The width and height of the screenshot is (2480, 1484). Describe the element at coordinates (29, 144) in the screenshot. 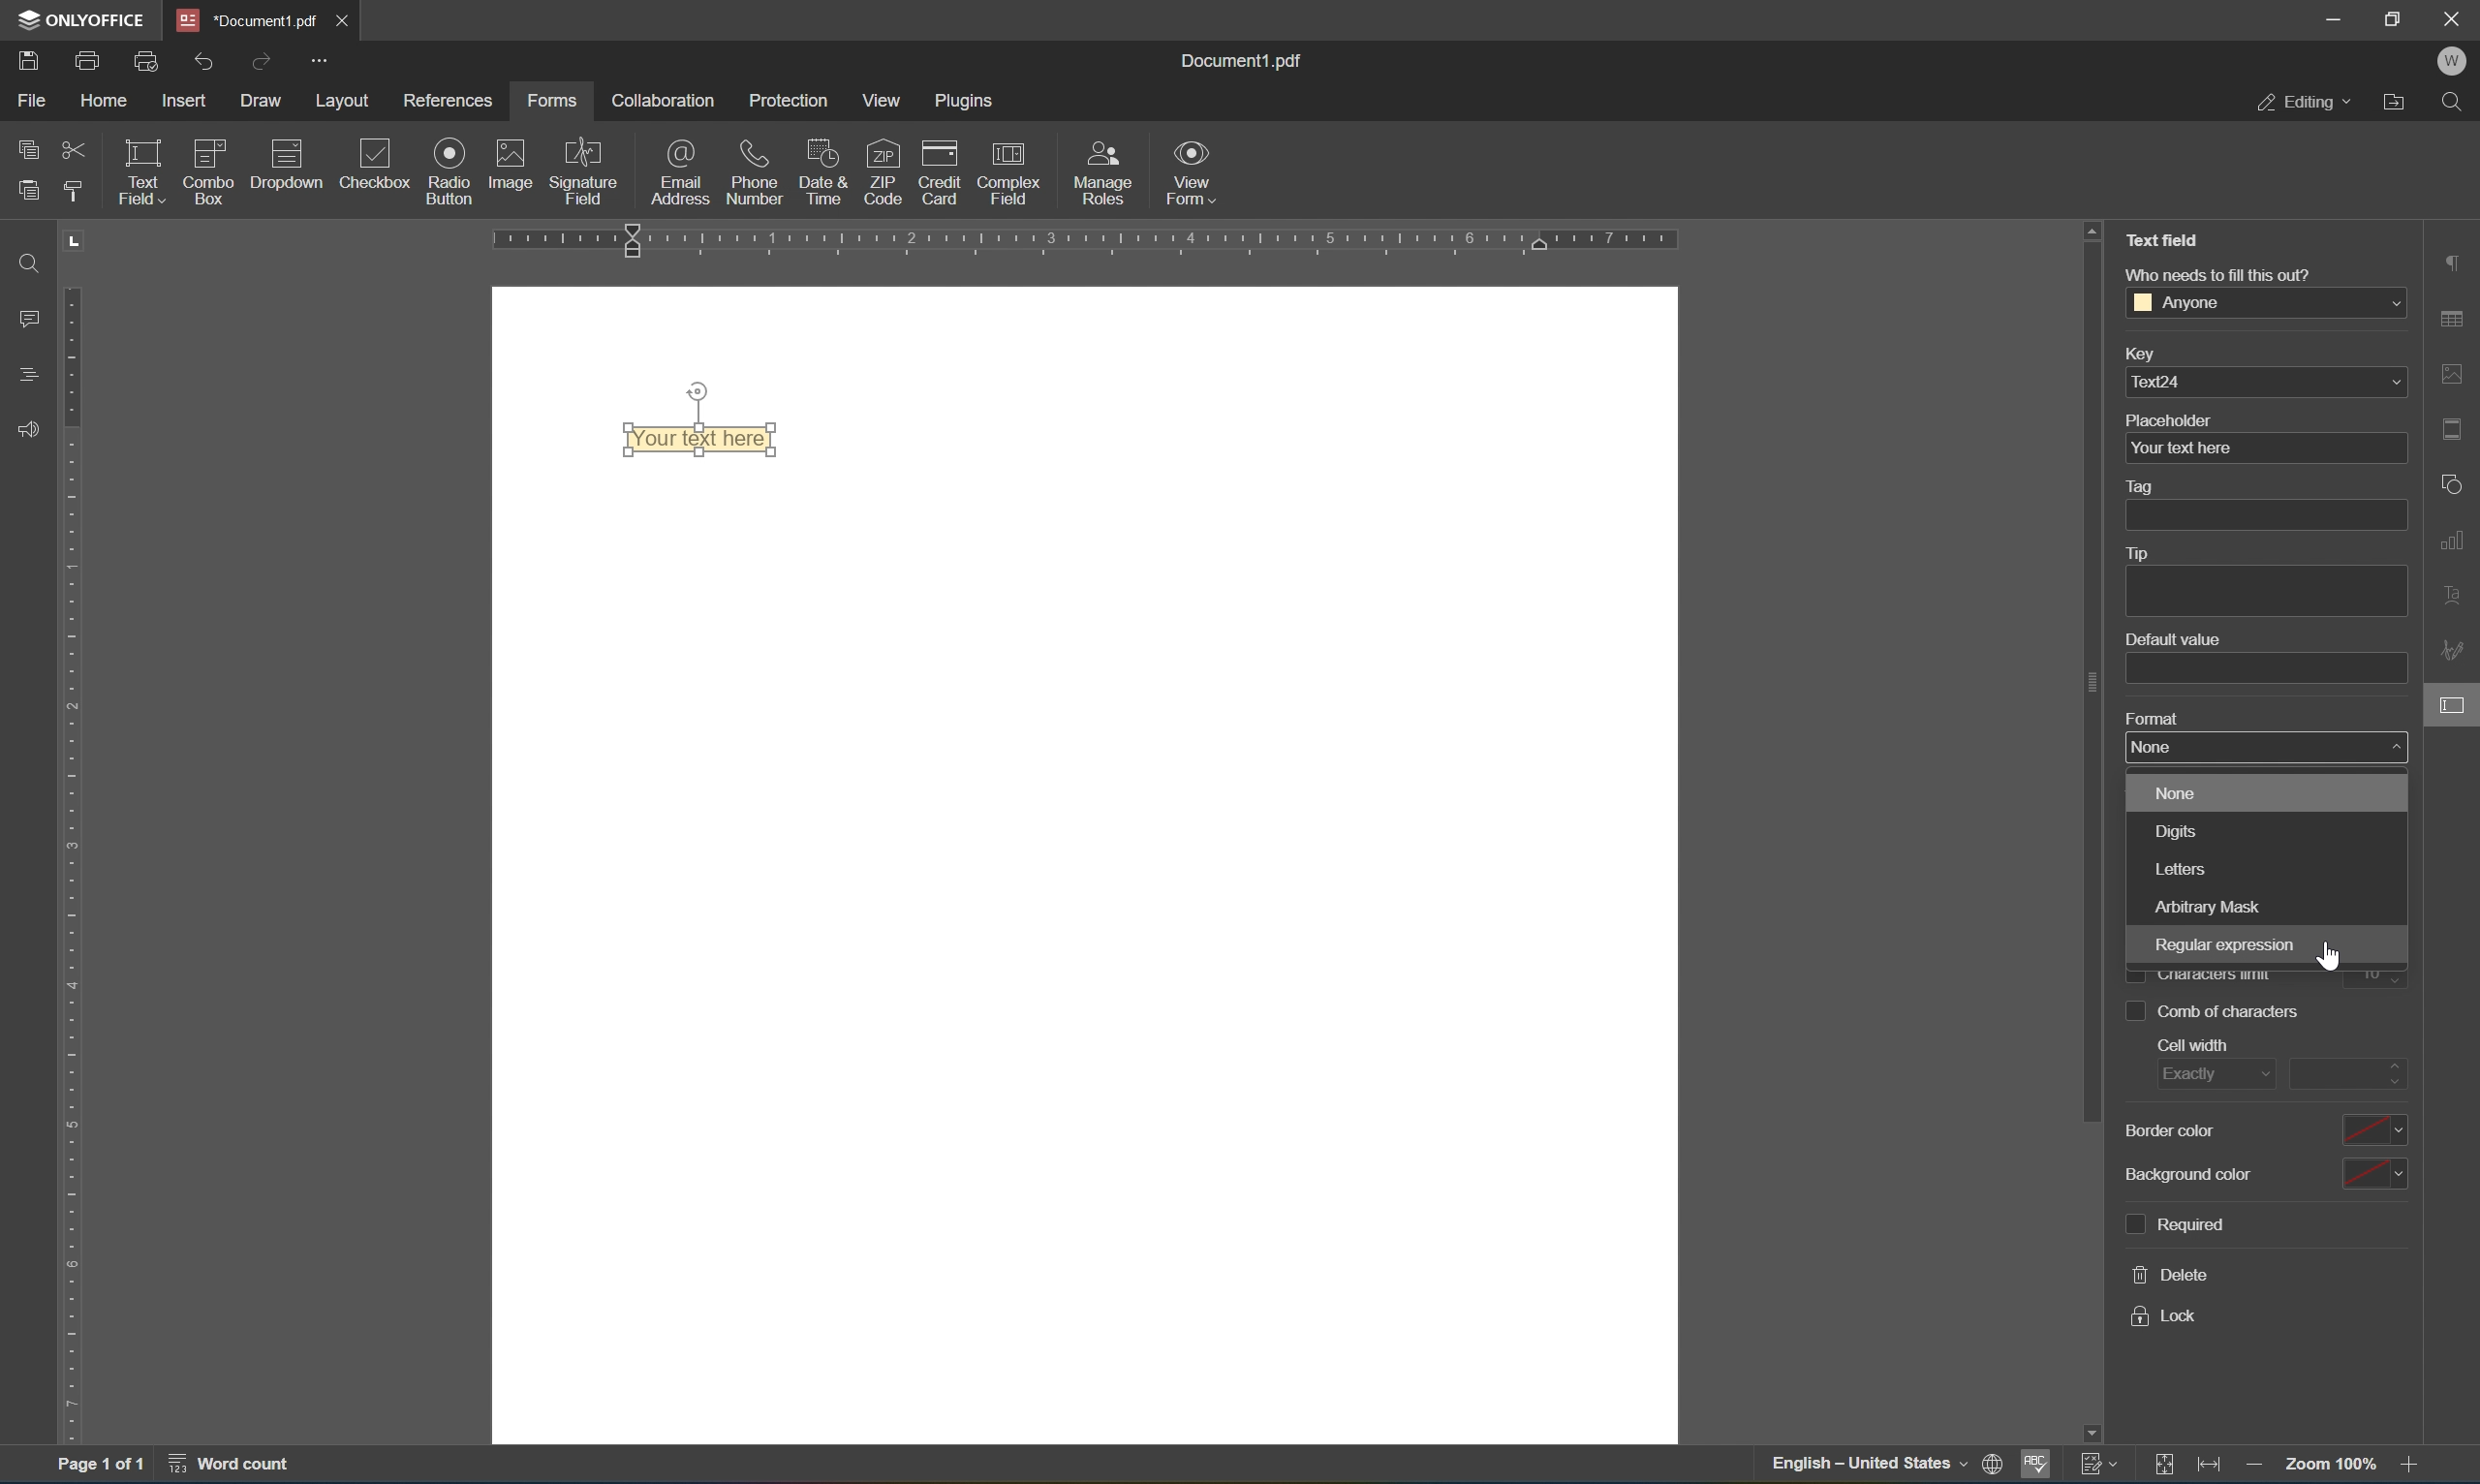

I see `copy` at that location.